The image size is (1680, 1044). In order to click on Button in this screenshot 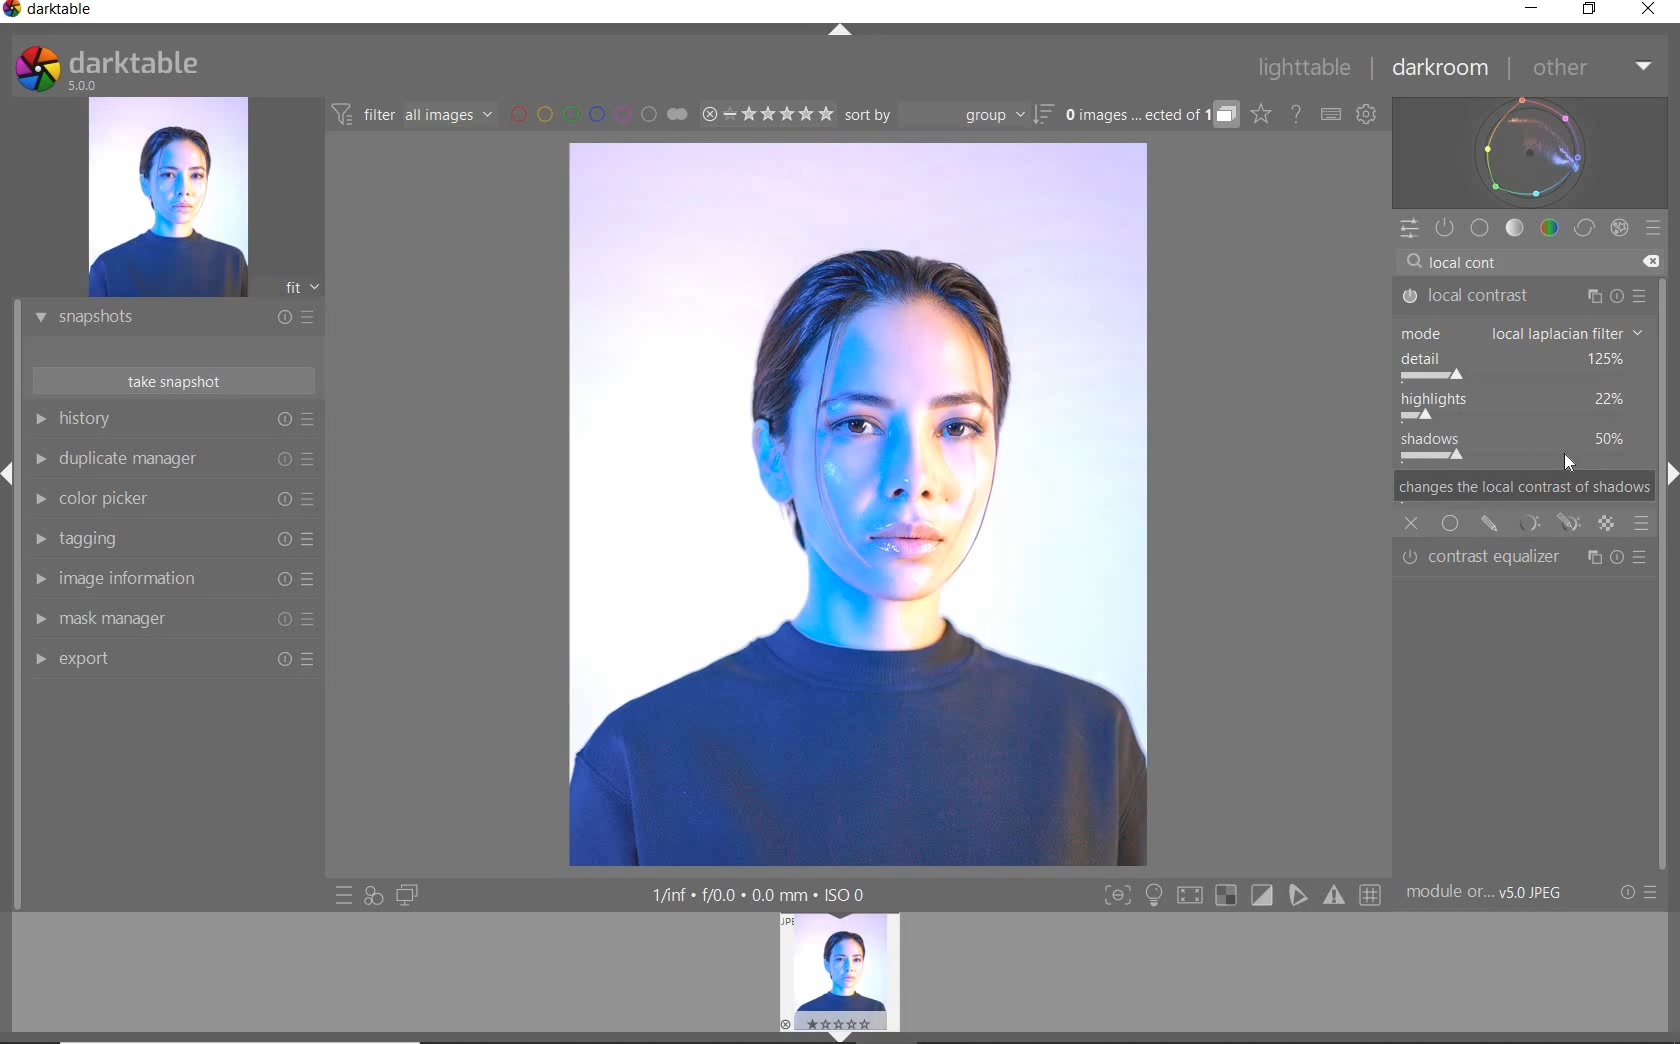, I will do `click(1226, 896)`.